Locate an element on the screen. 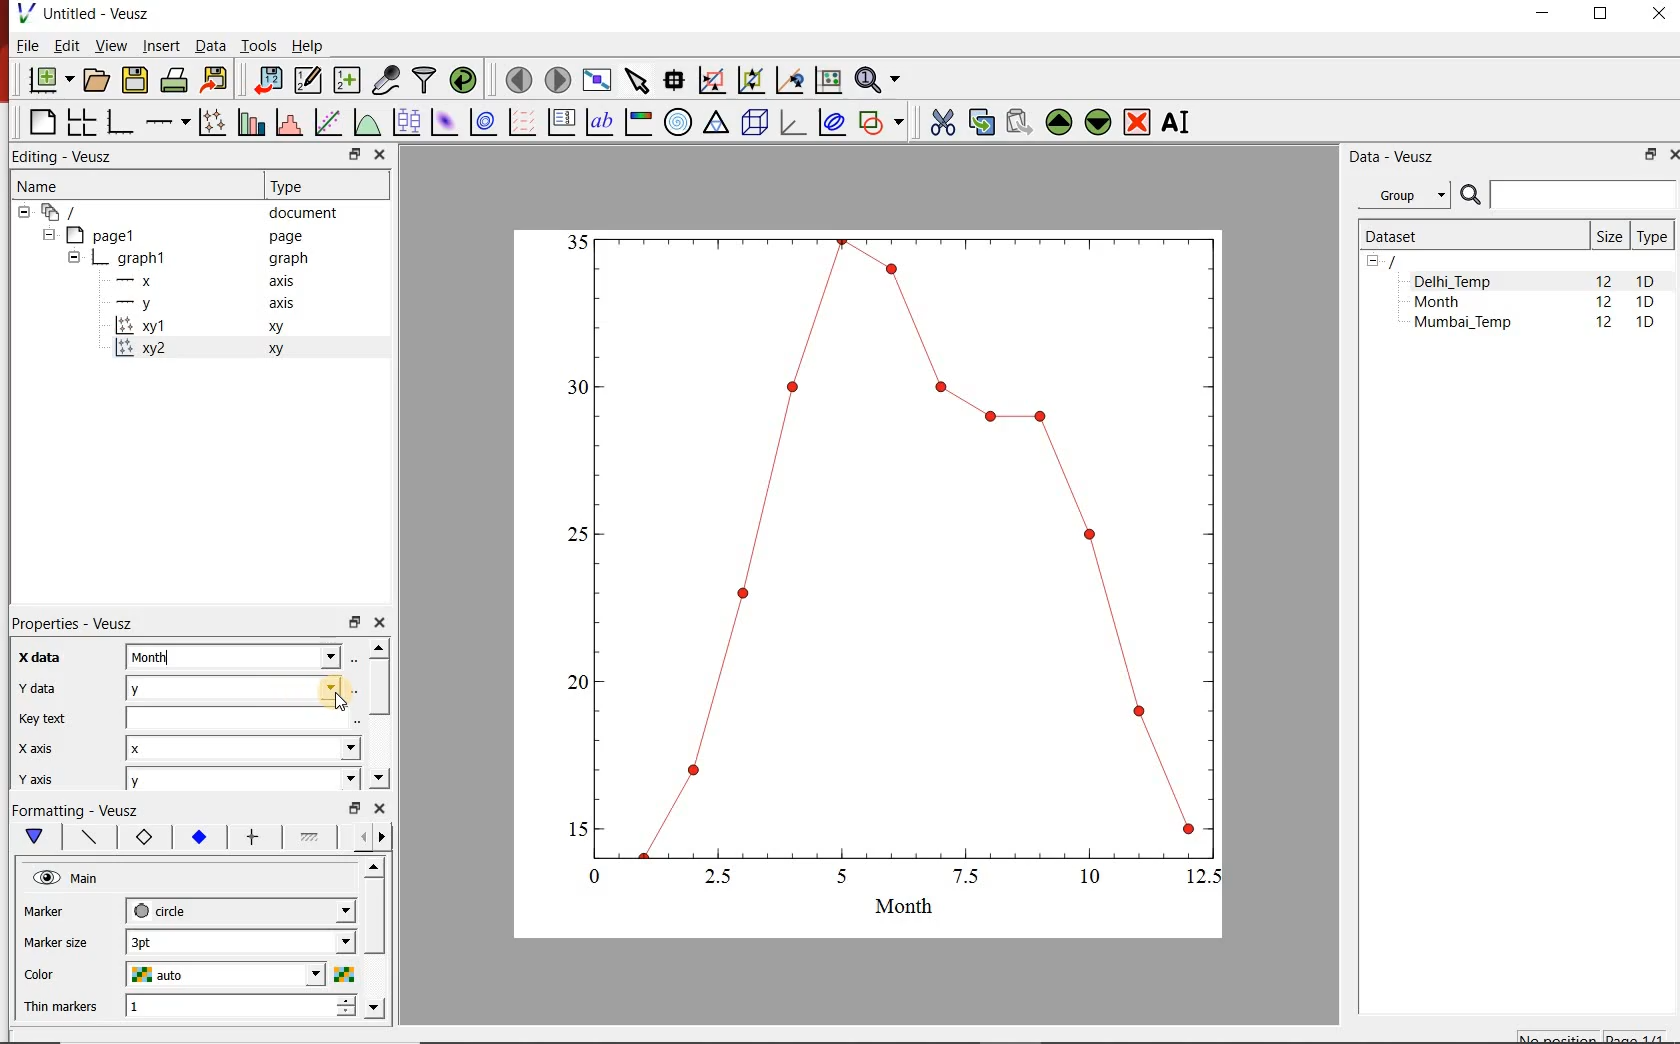 This screenshot has height=1044, width=1680. Page1 is located at coordinates (174, 235).